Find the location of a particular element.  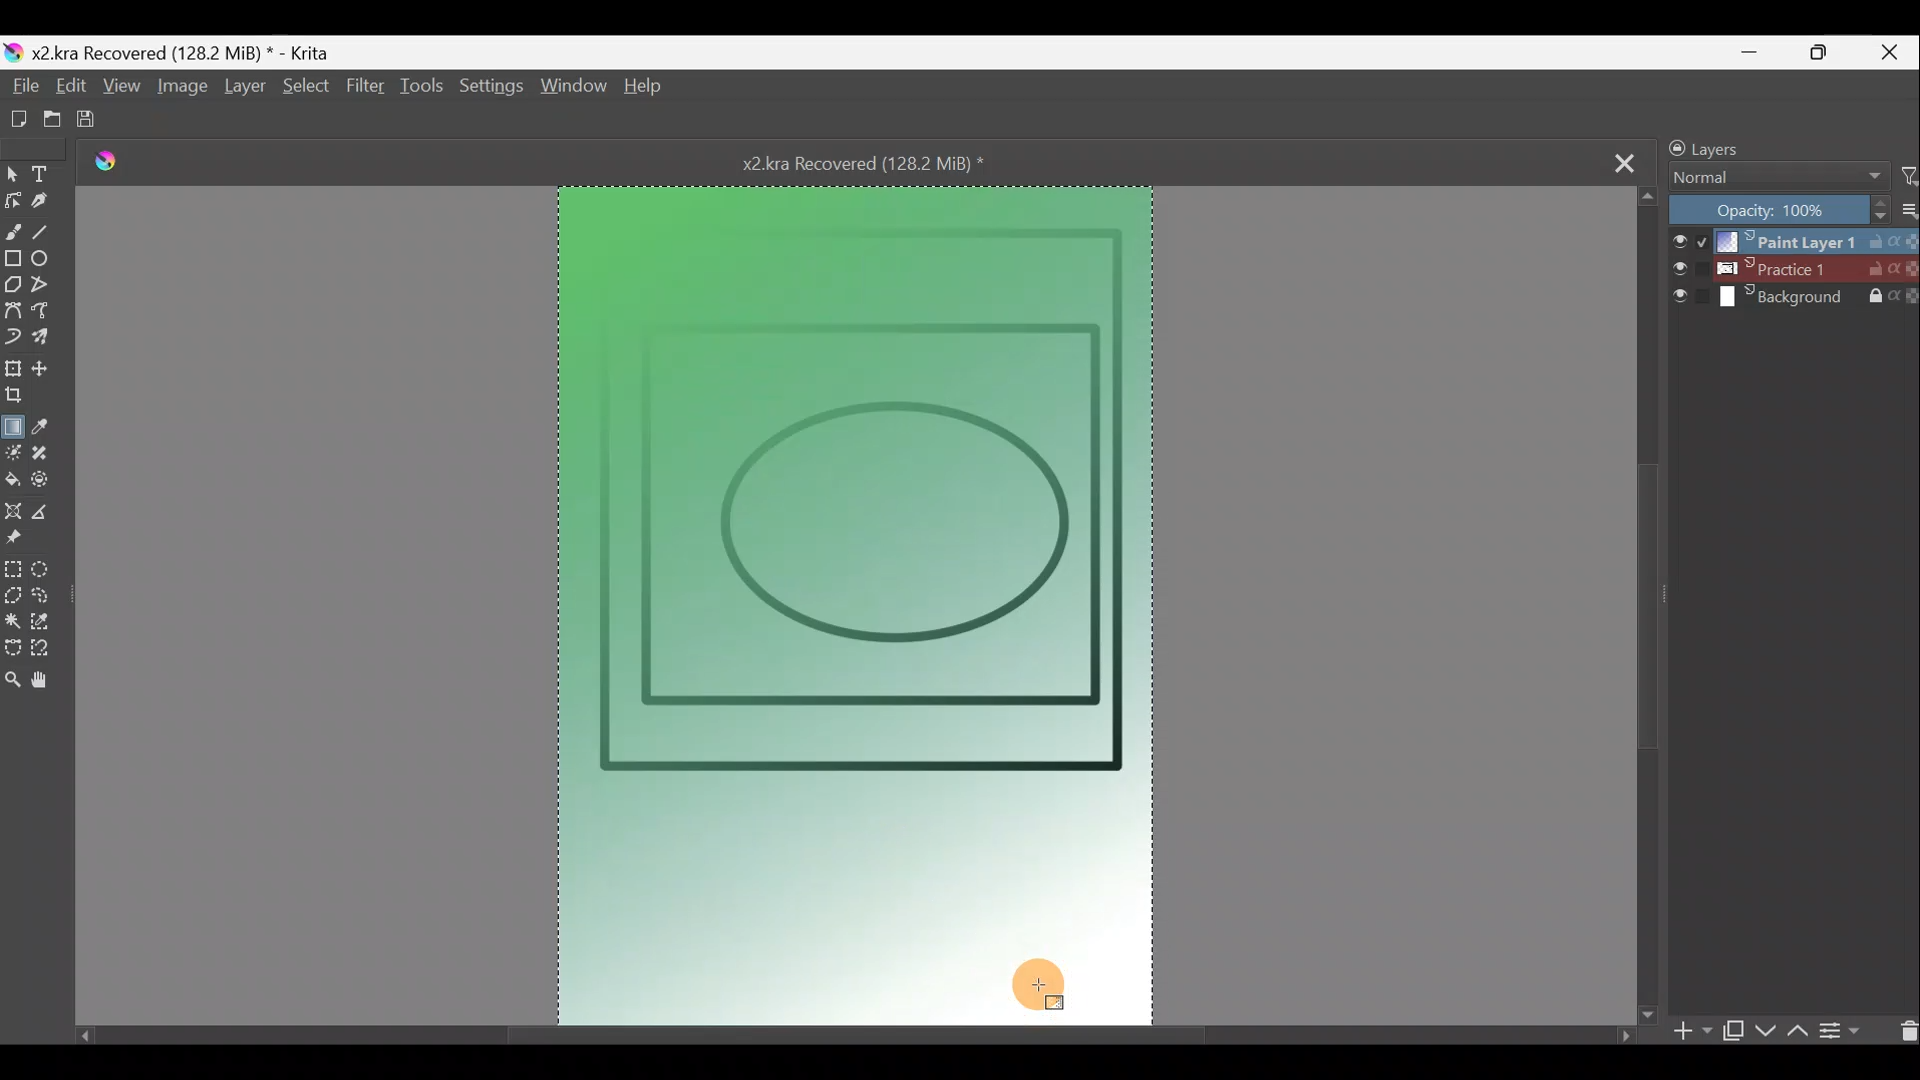

Maximise is located at coordinates (1828, 53).